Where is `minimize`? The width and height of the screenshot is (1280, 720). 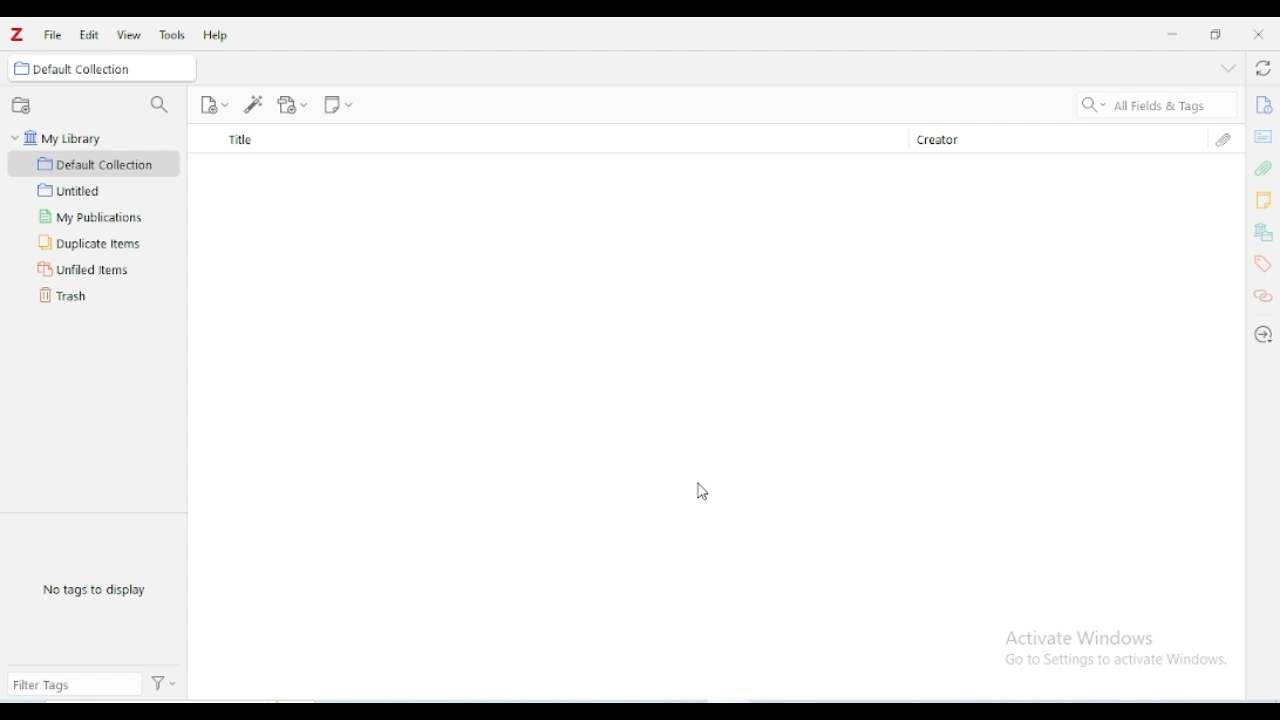 minimize is located at coordinates (1174, 34).